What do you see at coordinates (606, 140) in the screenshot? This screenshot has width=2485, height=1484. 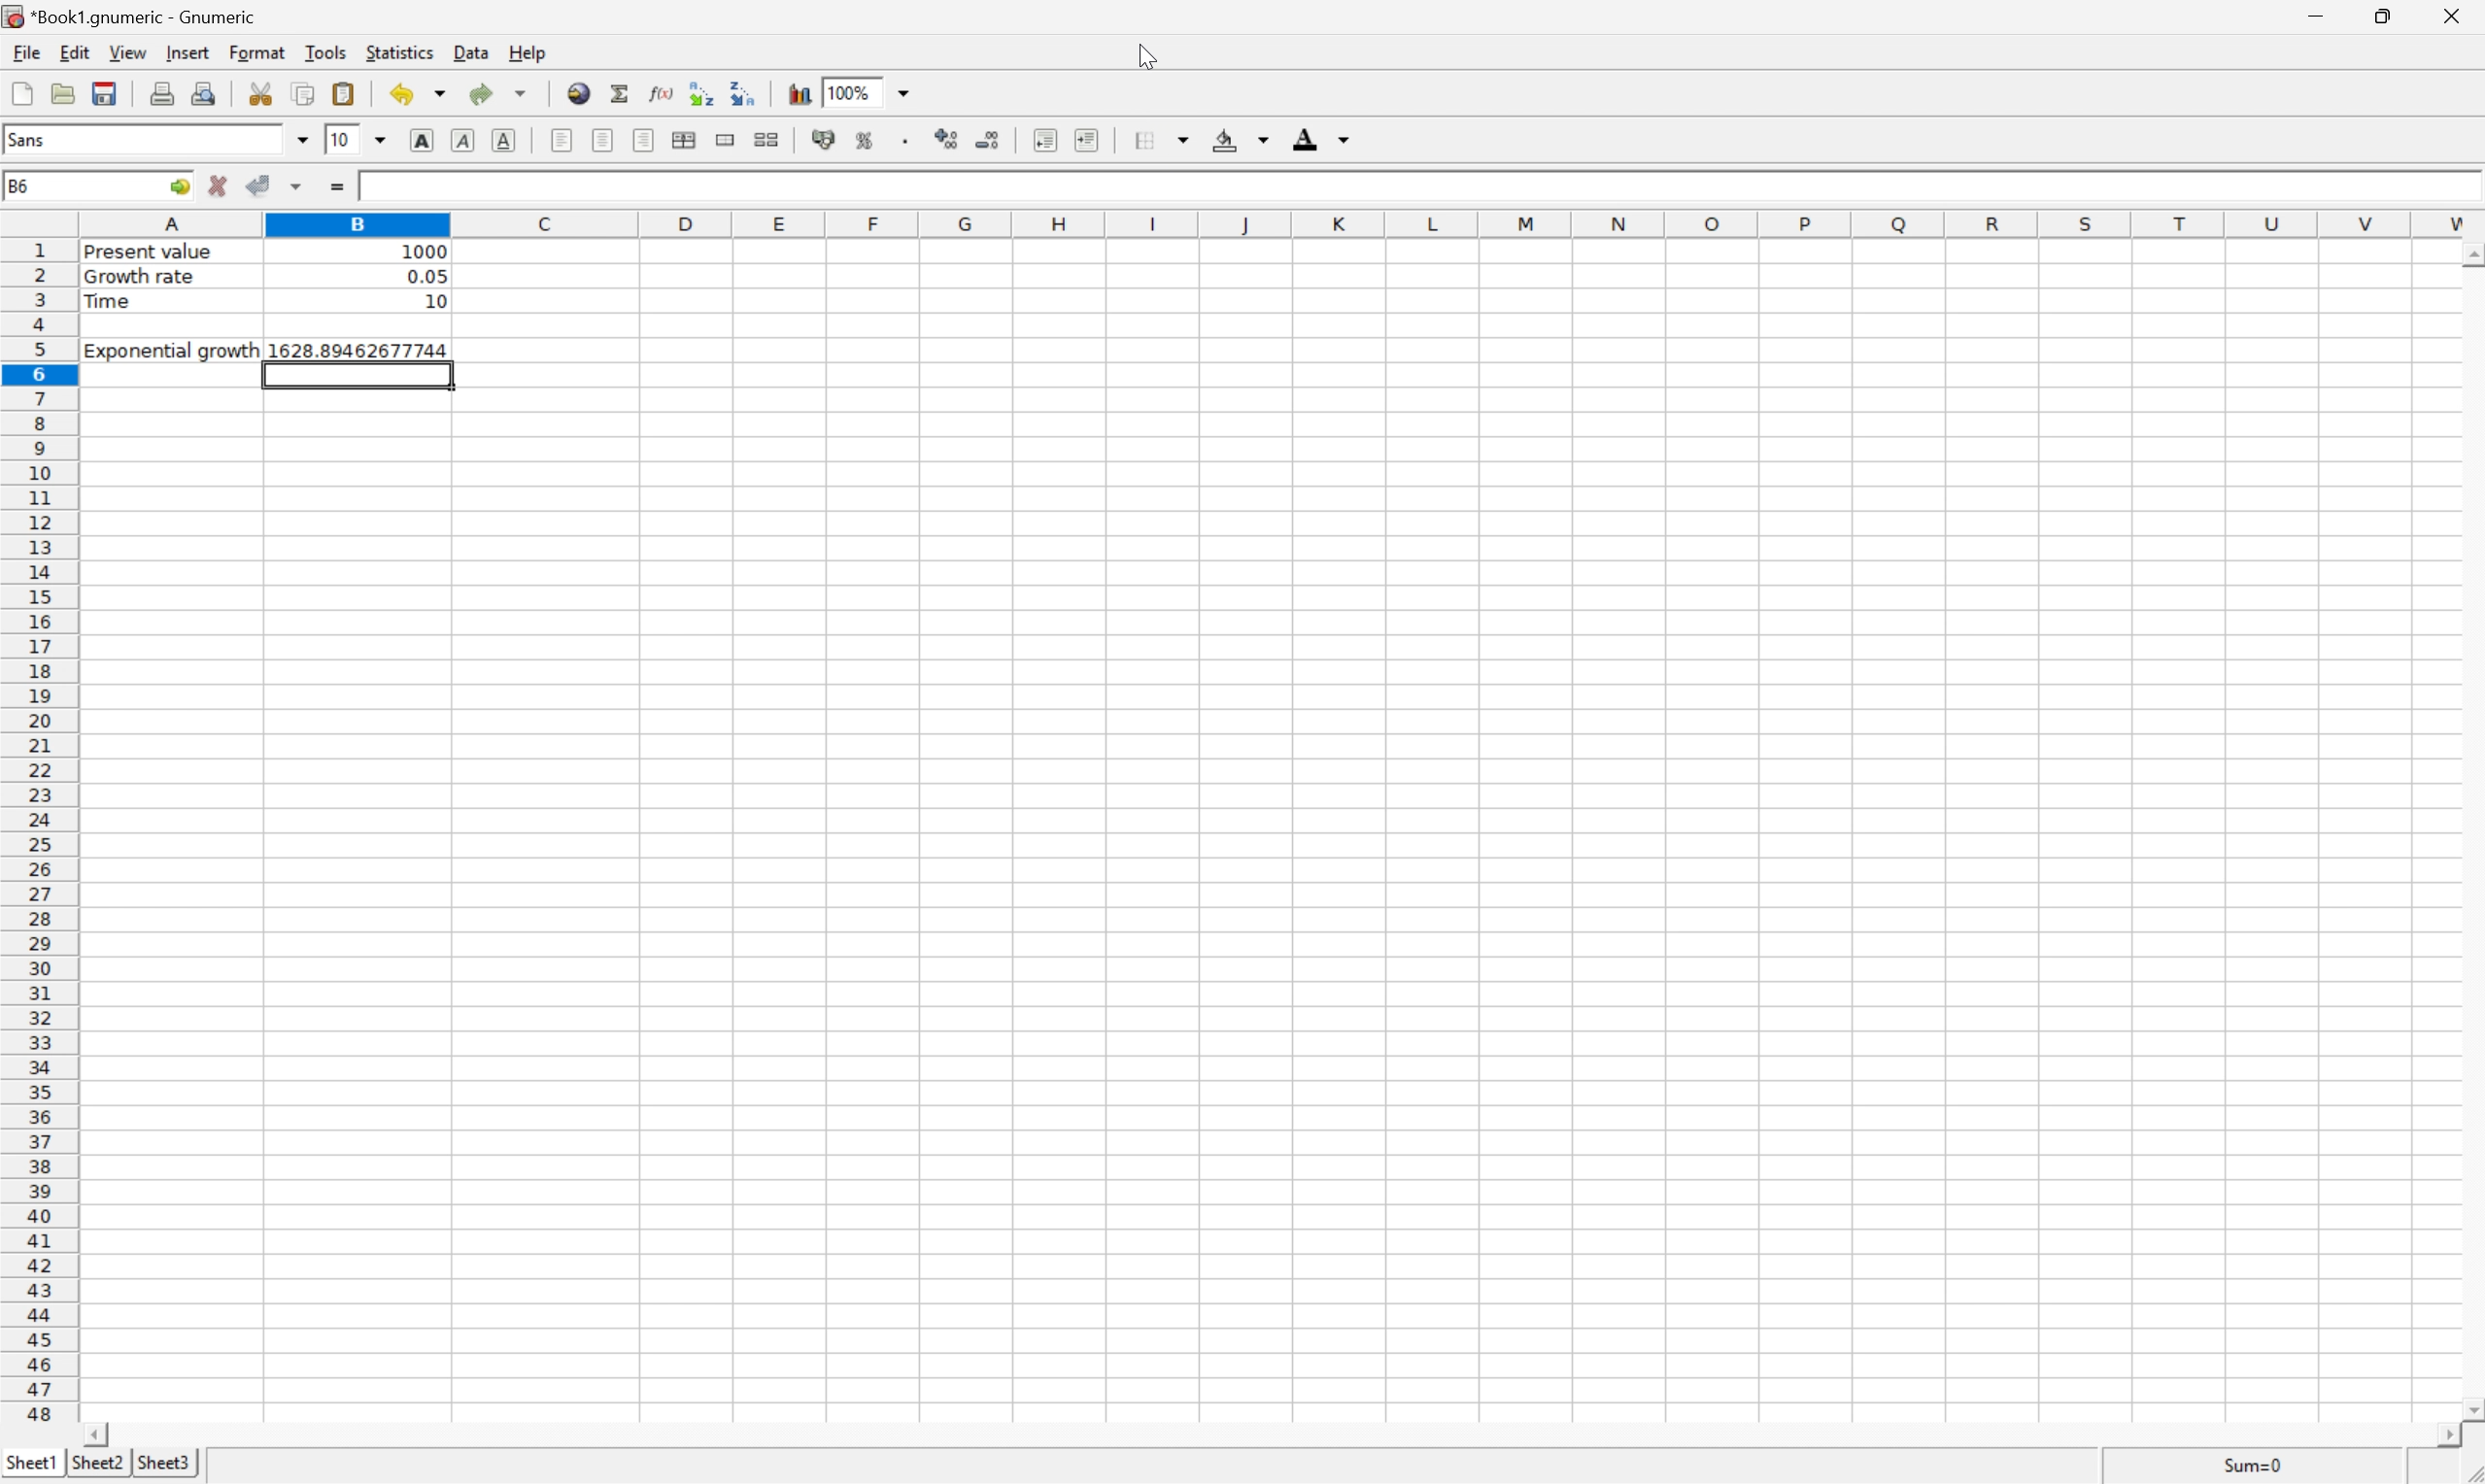 I see `Center horizontally` at bounding box center [606, 140].